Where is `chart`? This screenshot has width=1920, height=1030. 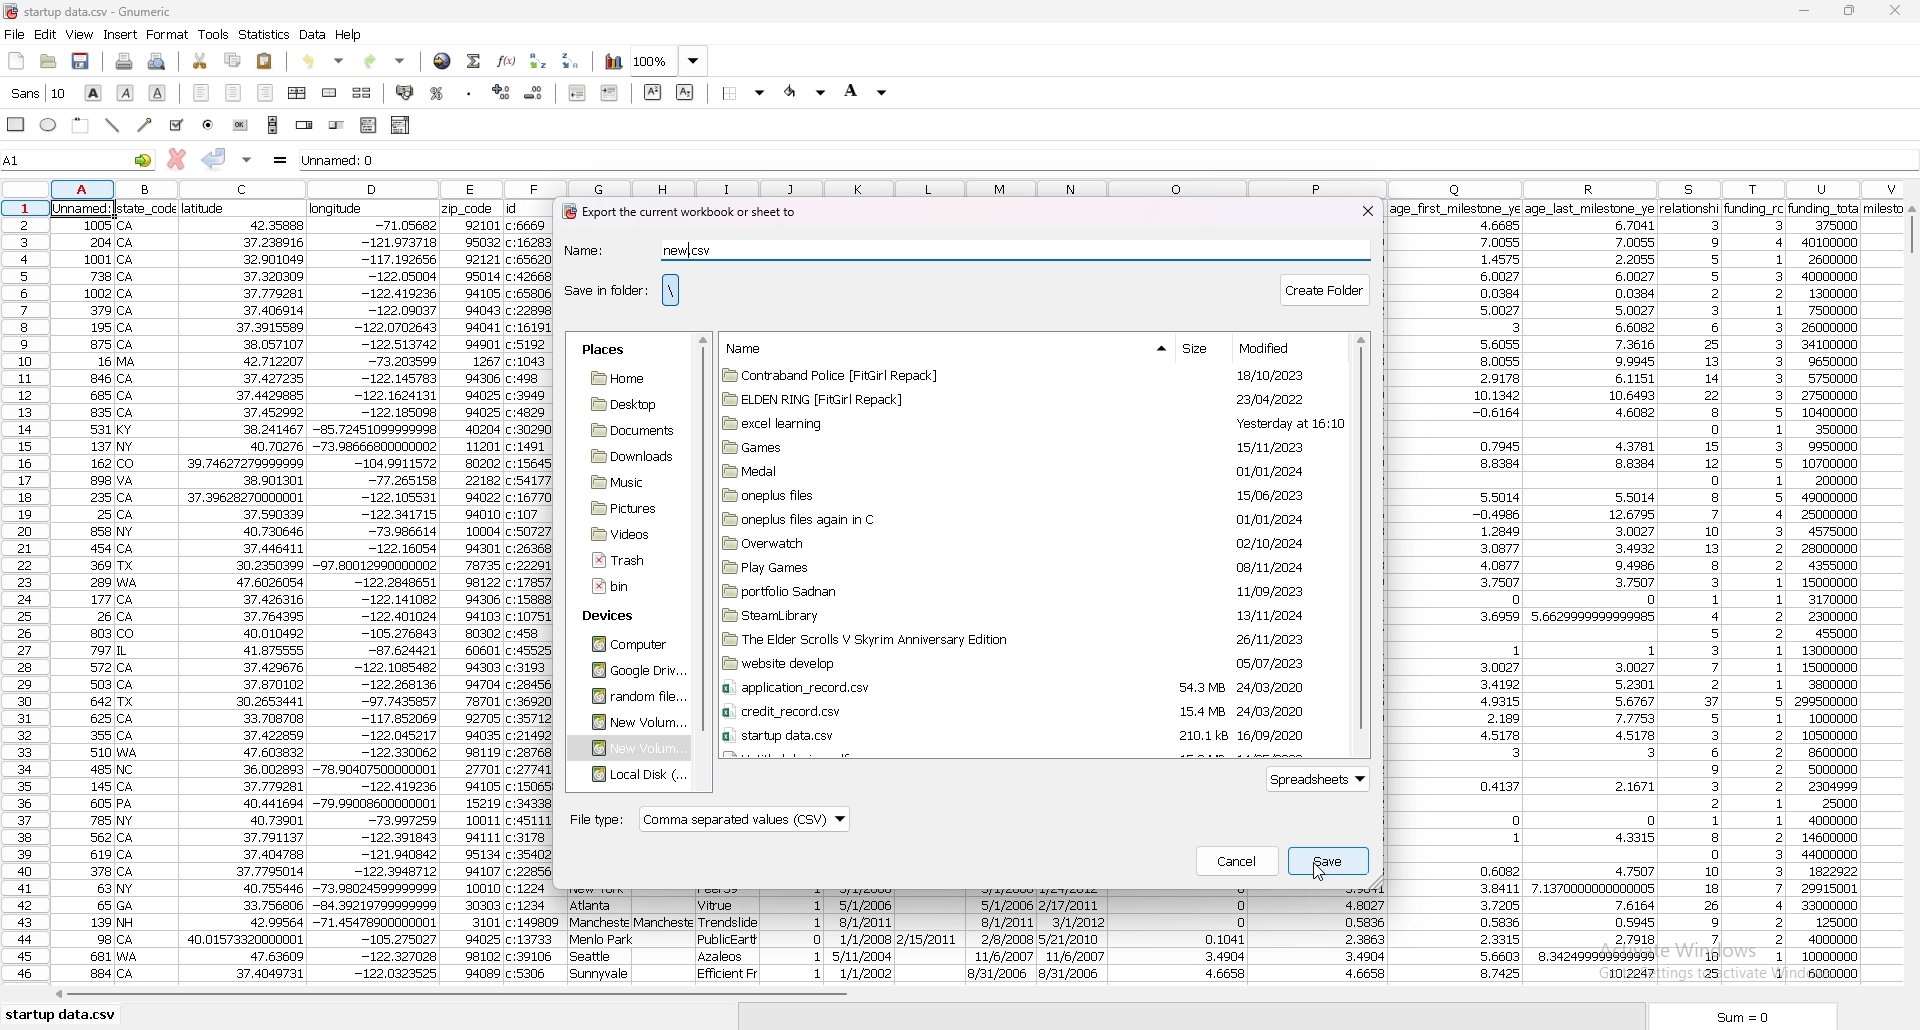
chart is located at coordinates (614, 62).